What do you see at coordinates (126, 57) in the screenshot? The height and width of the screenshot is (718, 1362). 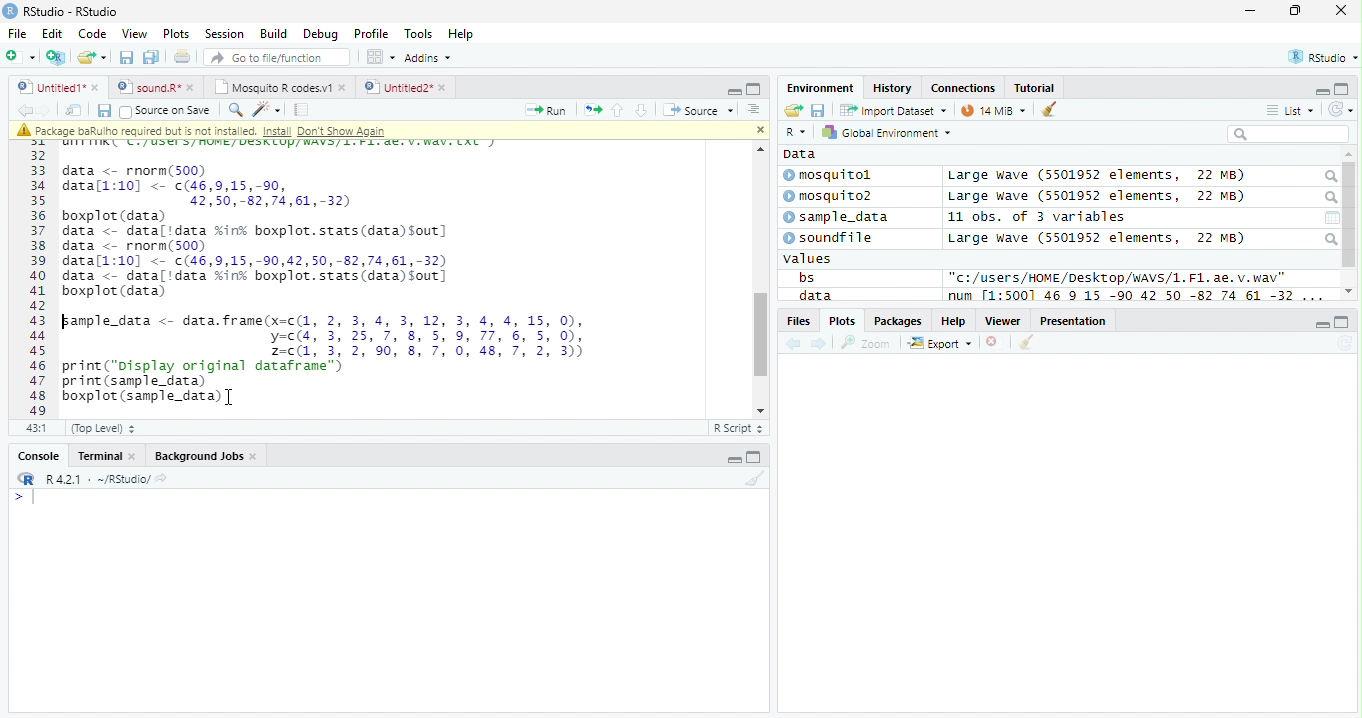 I see `Save the current document` at bounding box center [126, 57].